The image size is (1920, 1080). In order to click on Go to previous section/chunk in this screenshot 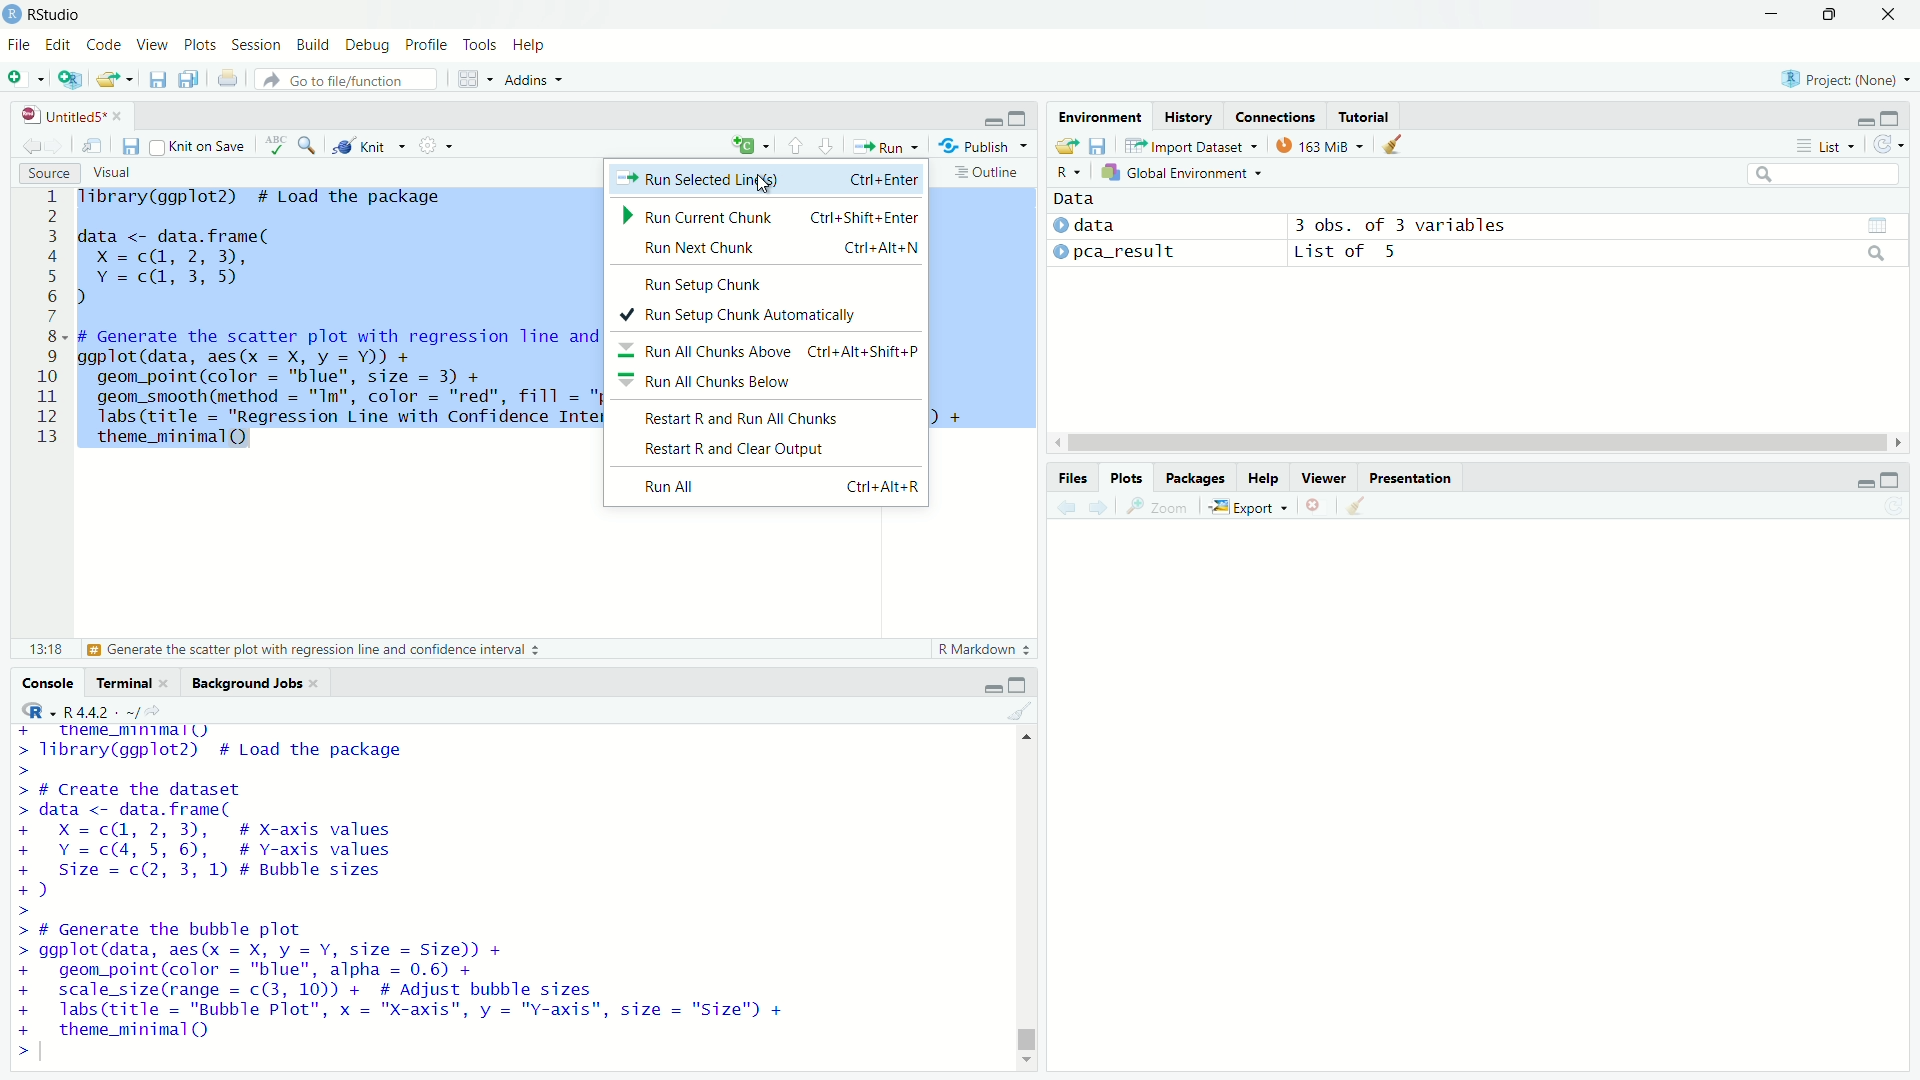, I will do `click(793, 144)`.